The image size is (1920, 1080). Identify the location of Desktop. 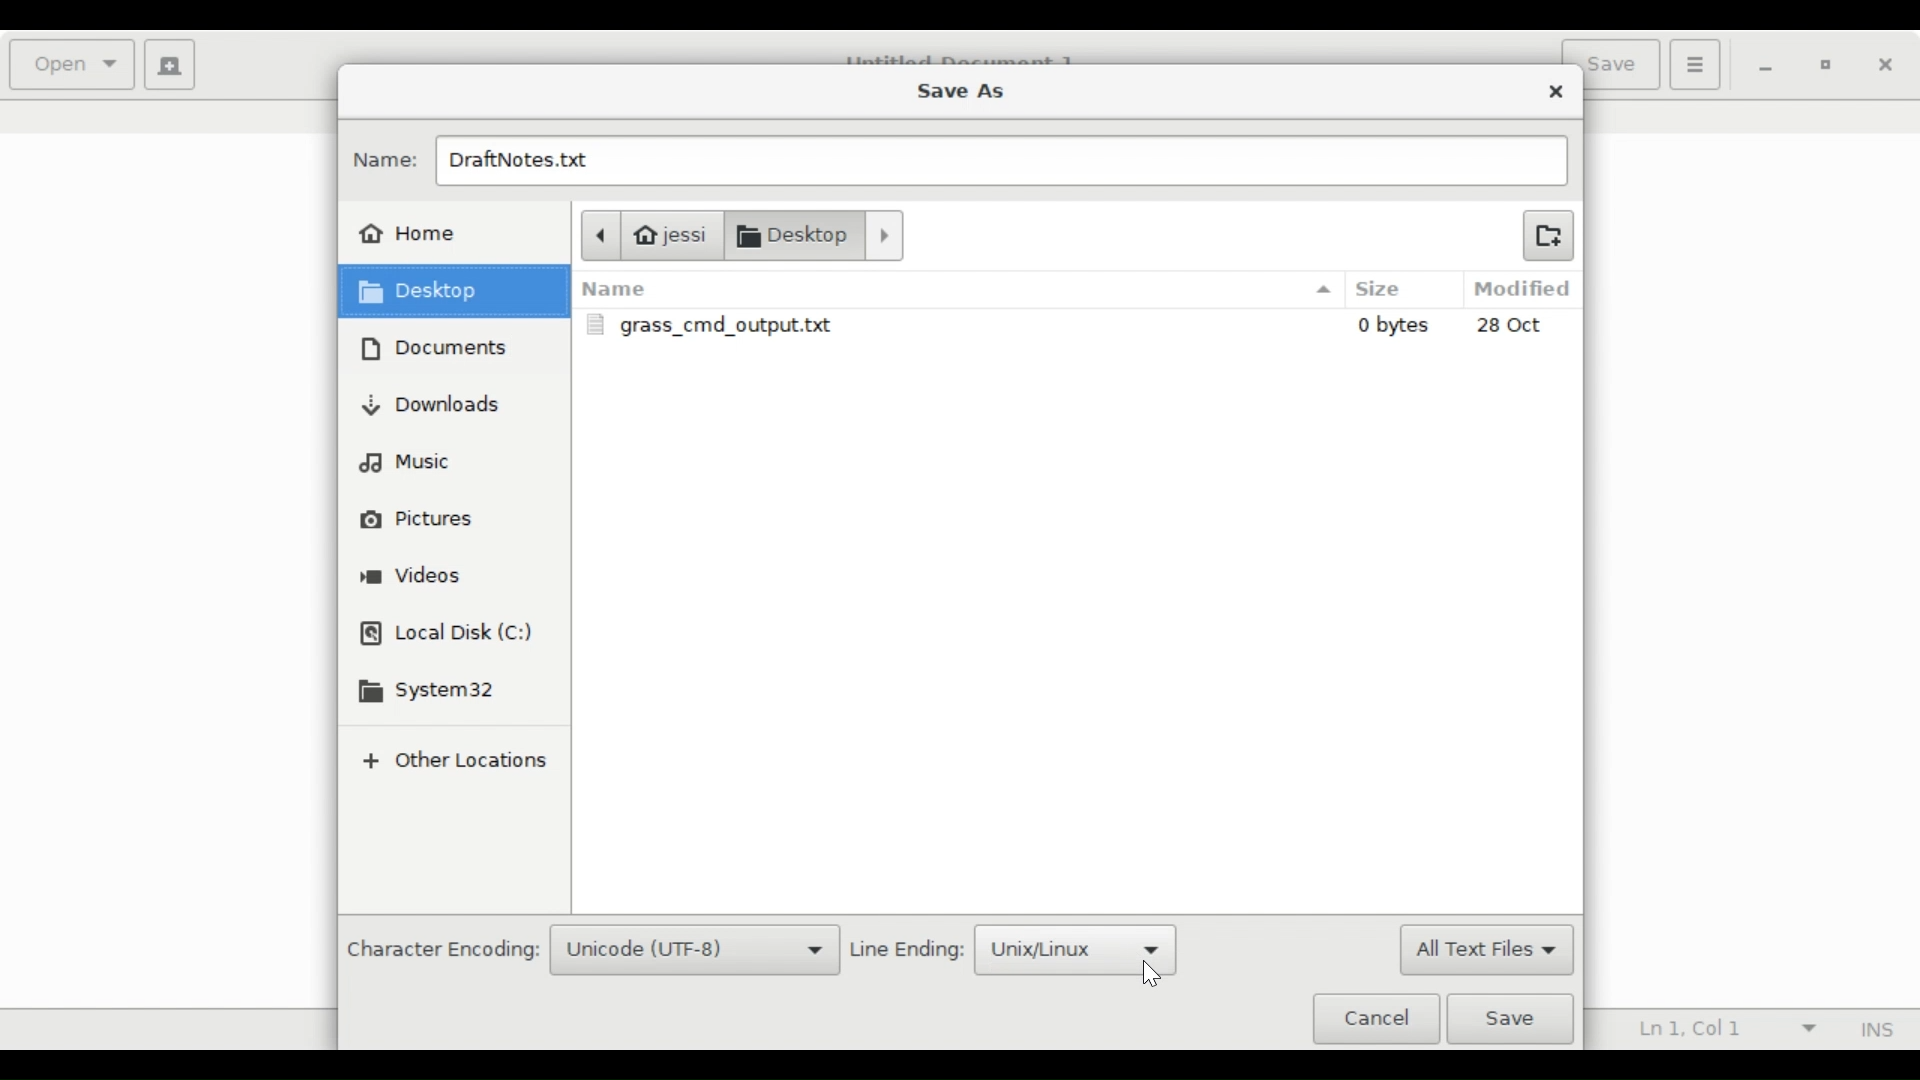
(429, 291).